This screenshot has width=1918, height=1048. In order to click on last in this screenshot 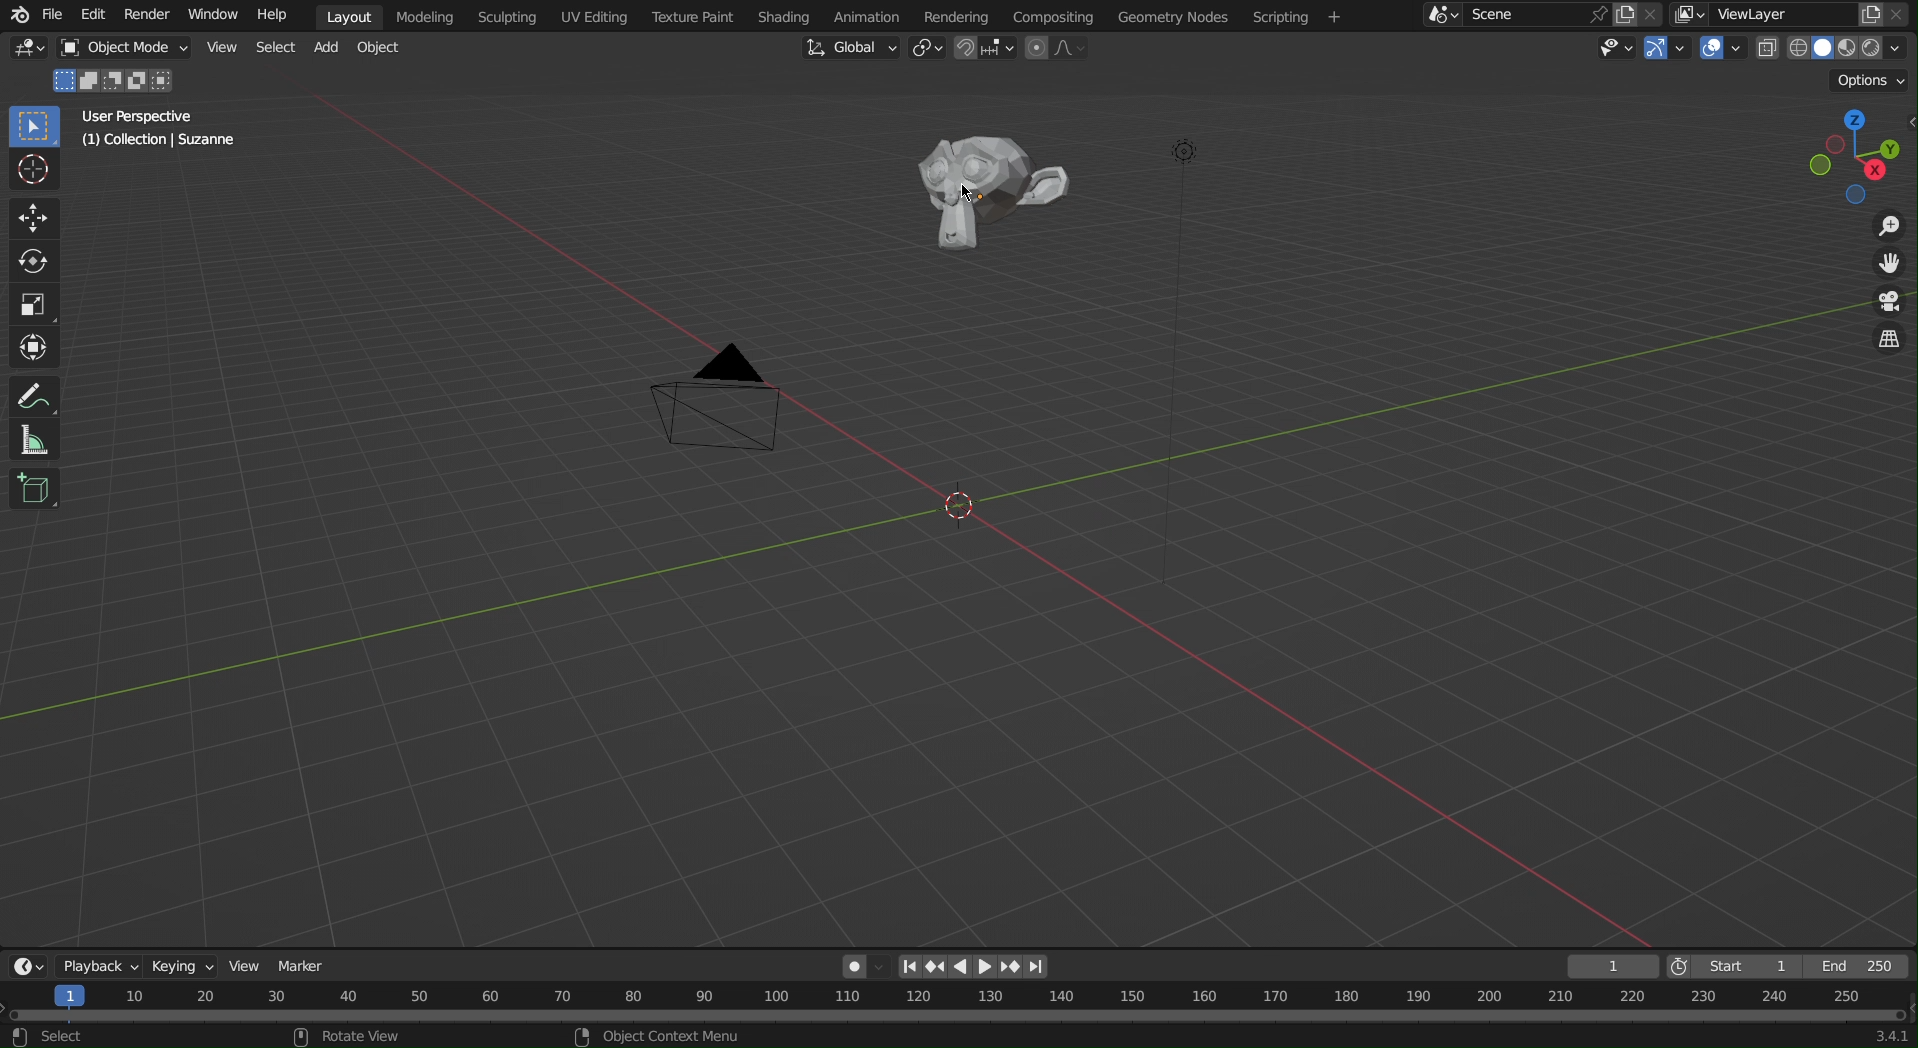, I will do `click(1044, 965)`.